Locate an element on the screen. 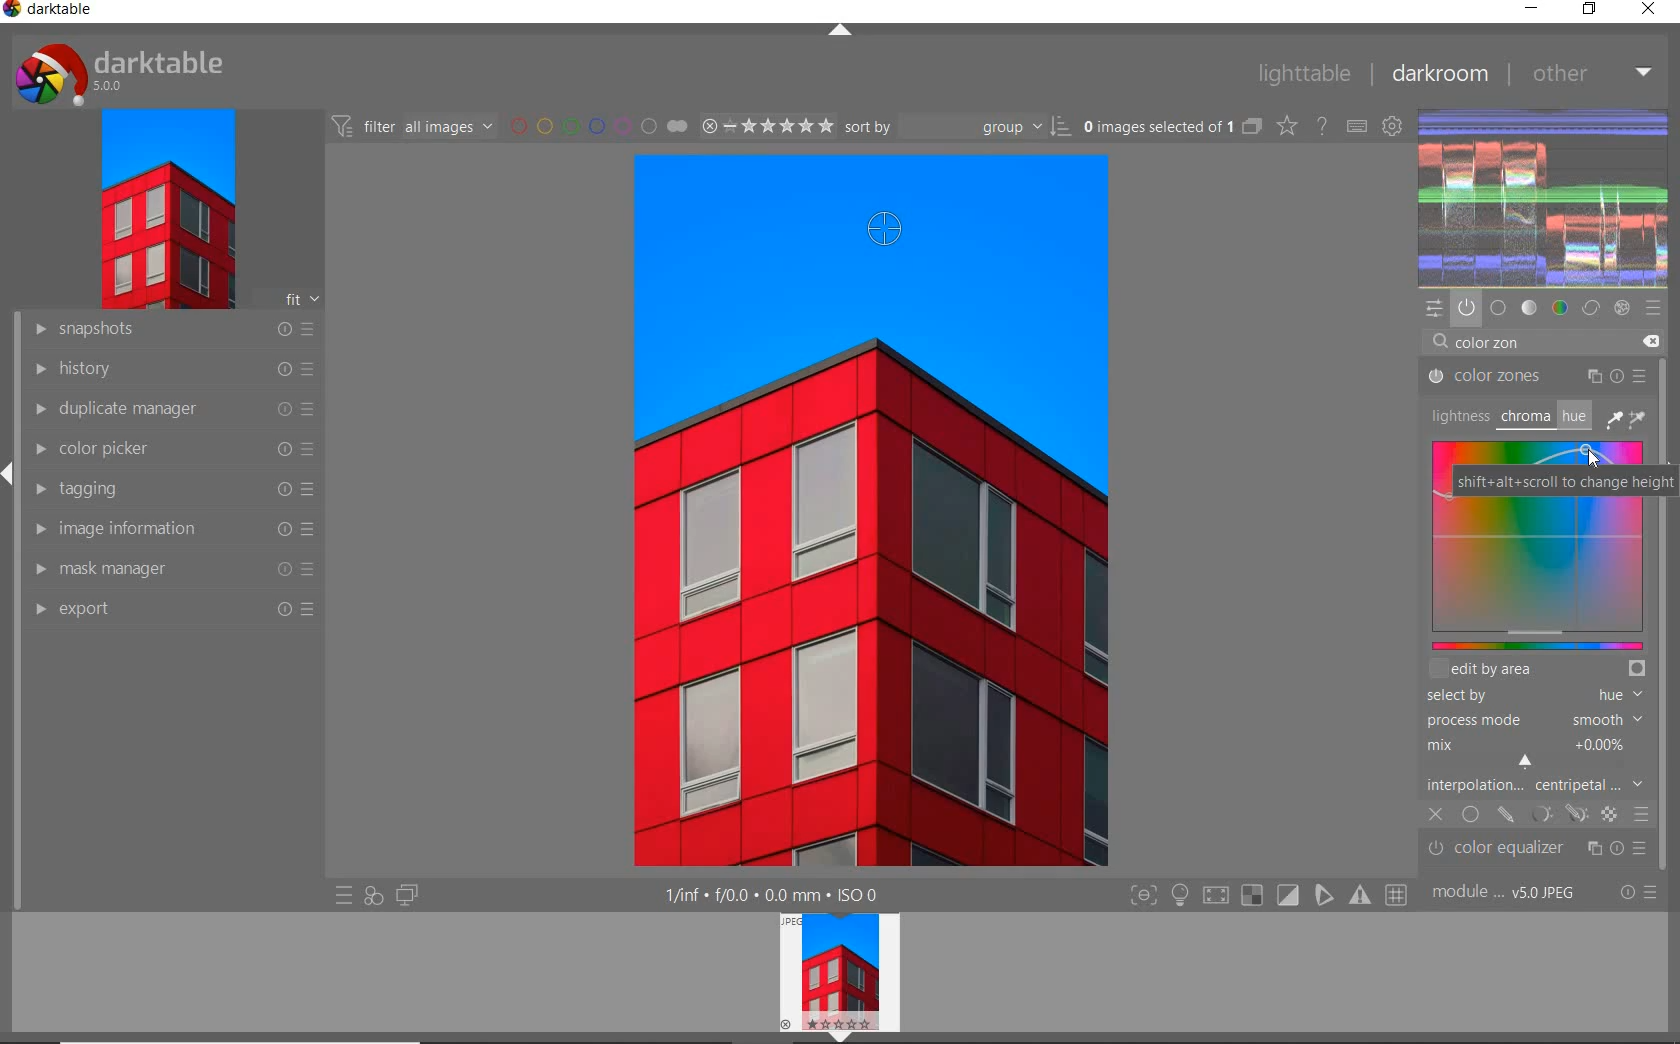  soft proofing is located at coordinates (1289, 895).